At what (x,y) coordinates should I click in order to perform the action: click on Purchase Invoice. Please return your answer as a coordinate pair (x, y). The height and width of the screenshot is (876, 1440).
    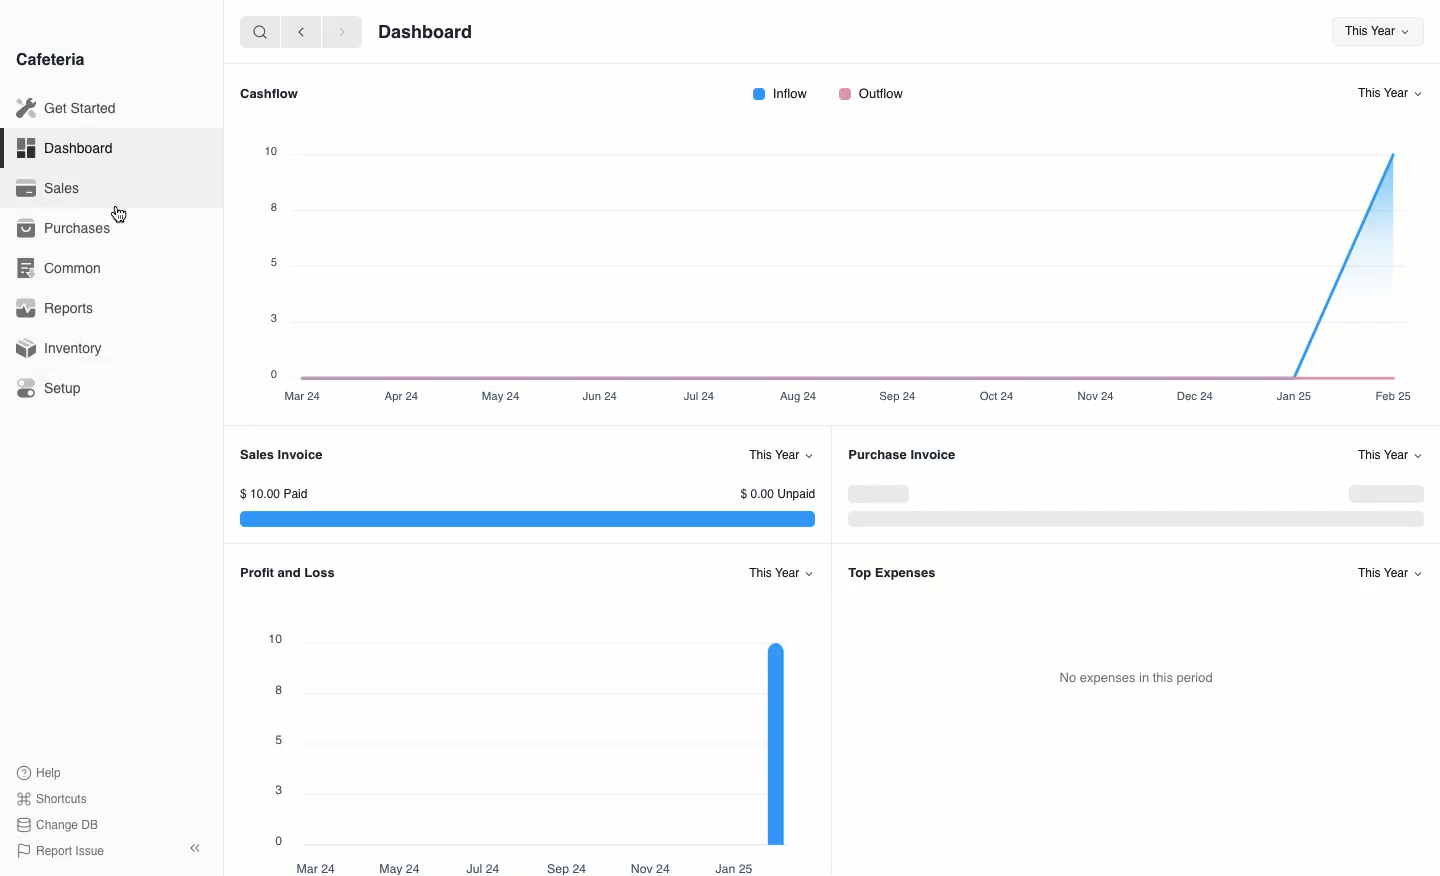
    Looking at the image, I should click on (903, 456).